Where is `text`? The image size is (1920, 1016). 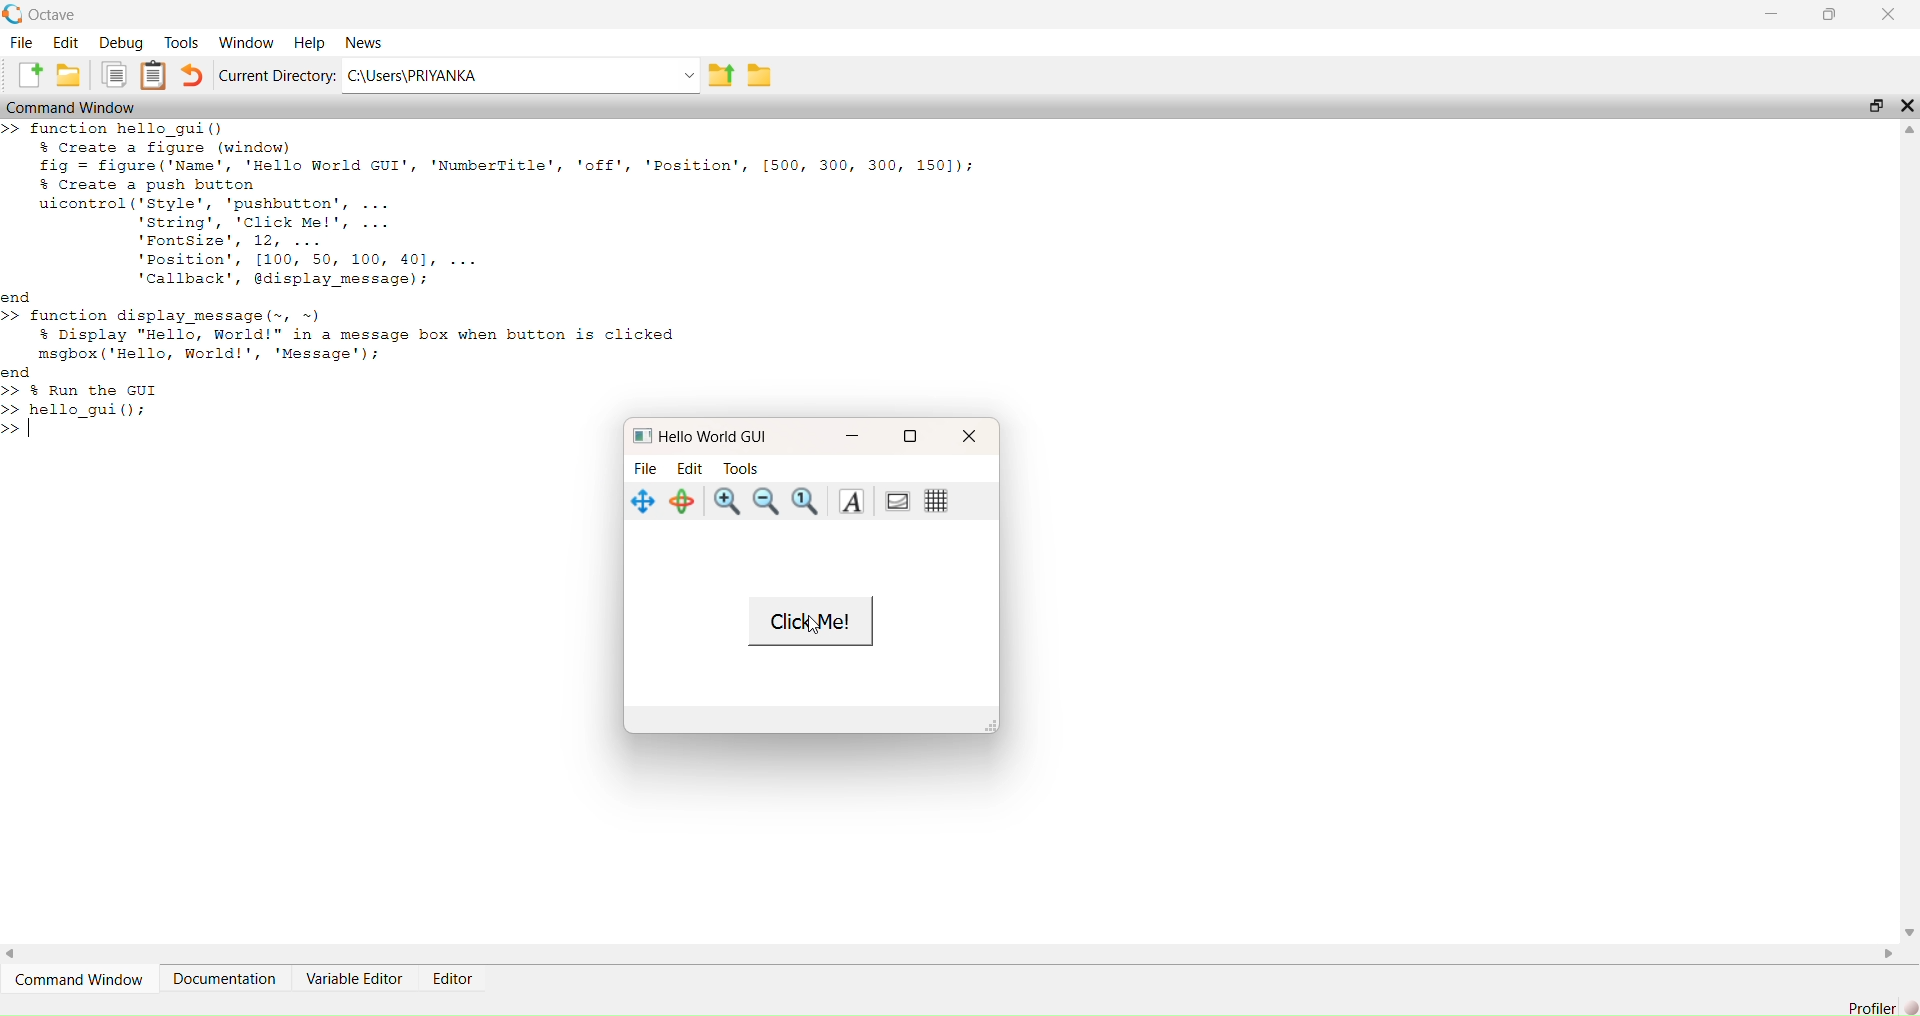 text is located at coordinates (854, 503).